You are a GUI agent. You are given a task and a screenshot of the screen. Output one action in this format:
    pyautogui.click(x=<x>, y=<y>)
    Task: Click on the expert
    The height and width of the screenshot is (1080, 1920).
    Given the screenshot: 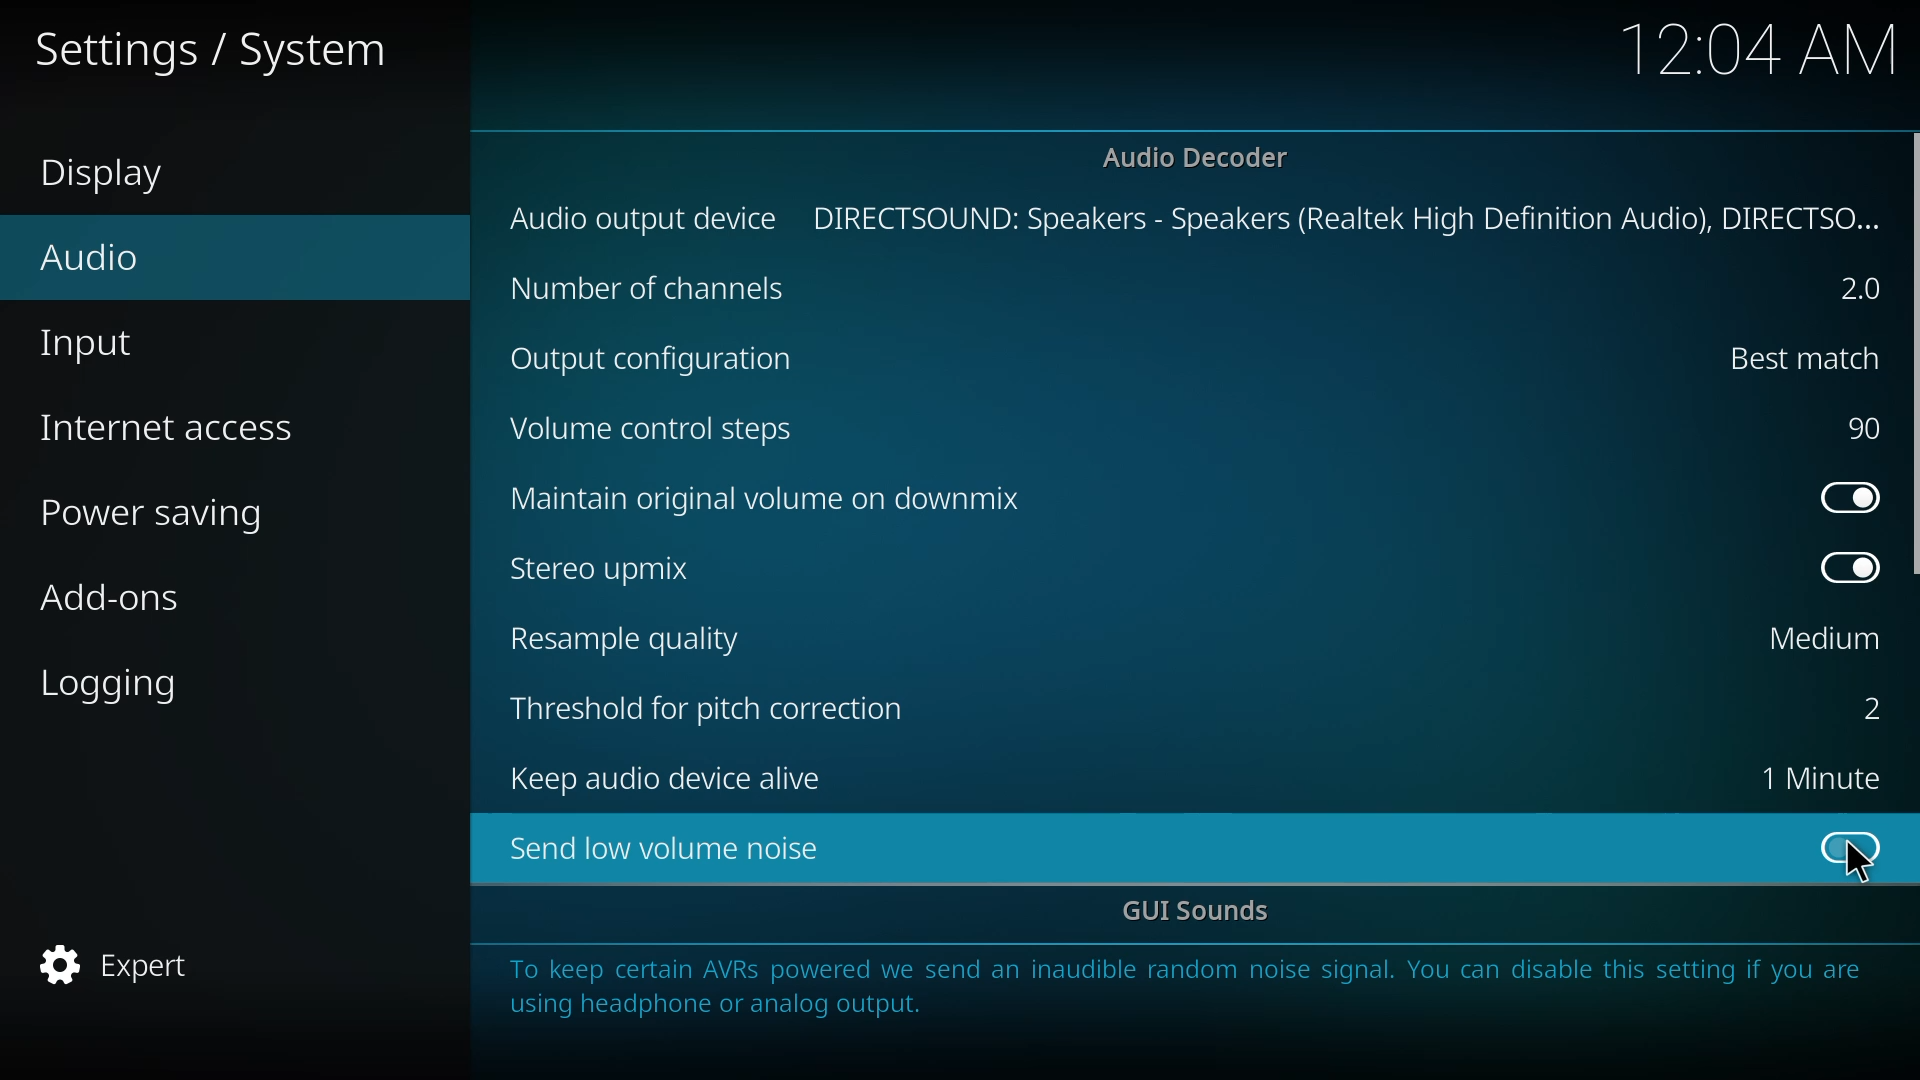 What is the action you would take?
    pyautogui.click(x=126, y=961)
    